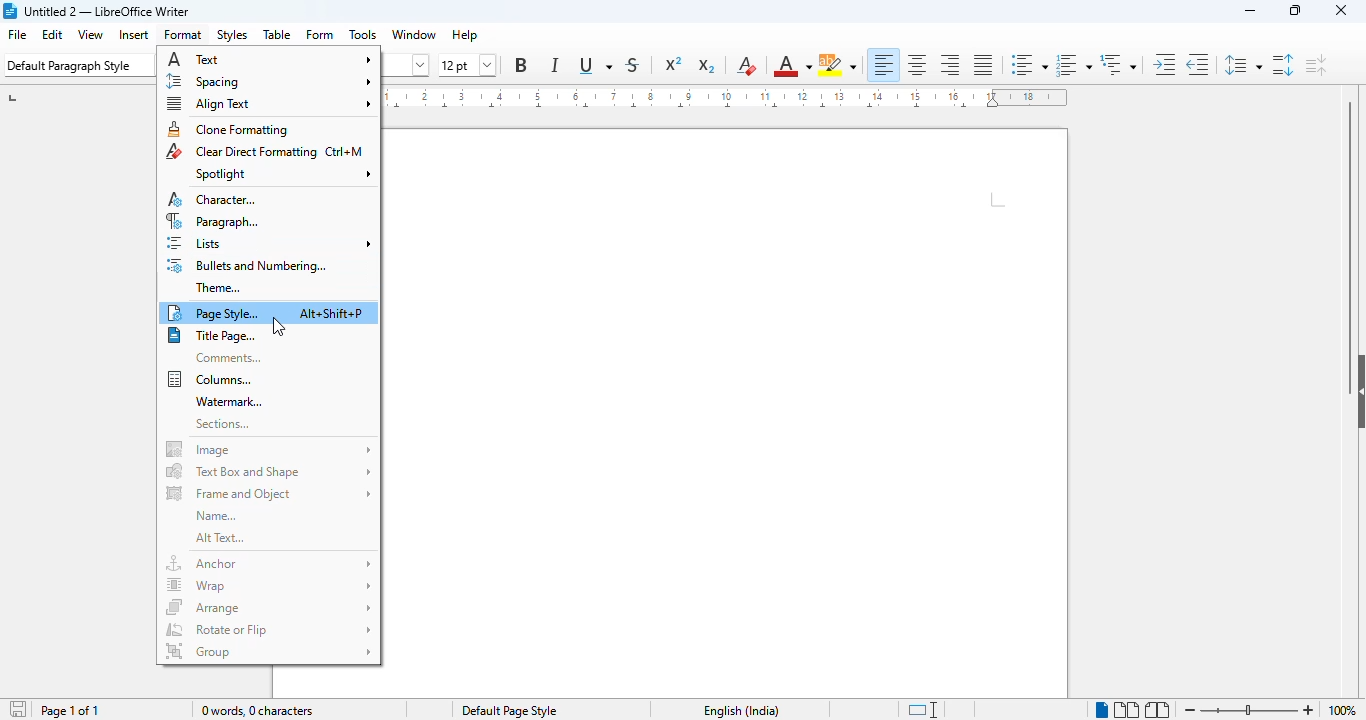 This screenshot has width=1366, height=720. Describe the element at coordinates (212, 221) in the screenshot. I see `paragraph` at that location.